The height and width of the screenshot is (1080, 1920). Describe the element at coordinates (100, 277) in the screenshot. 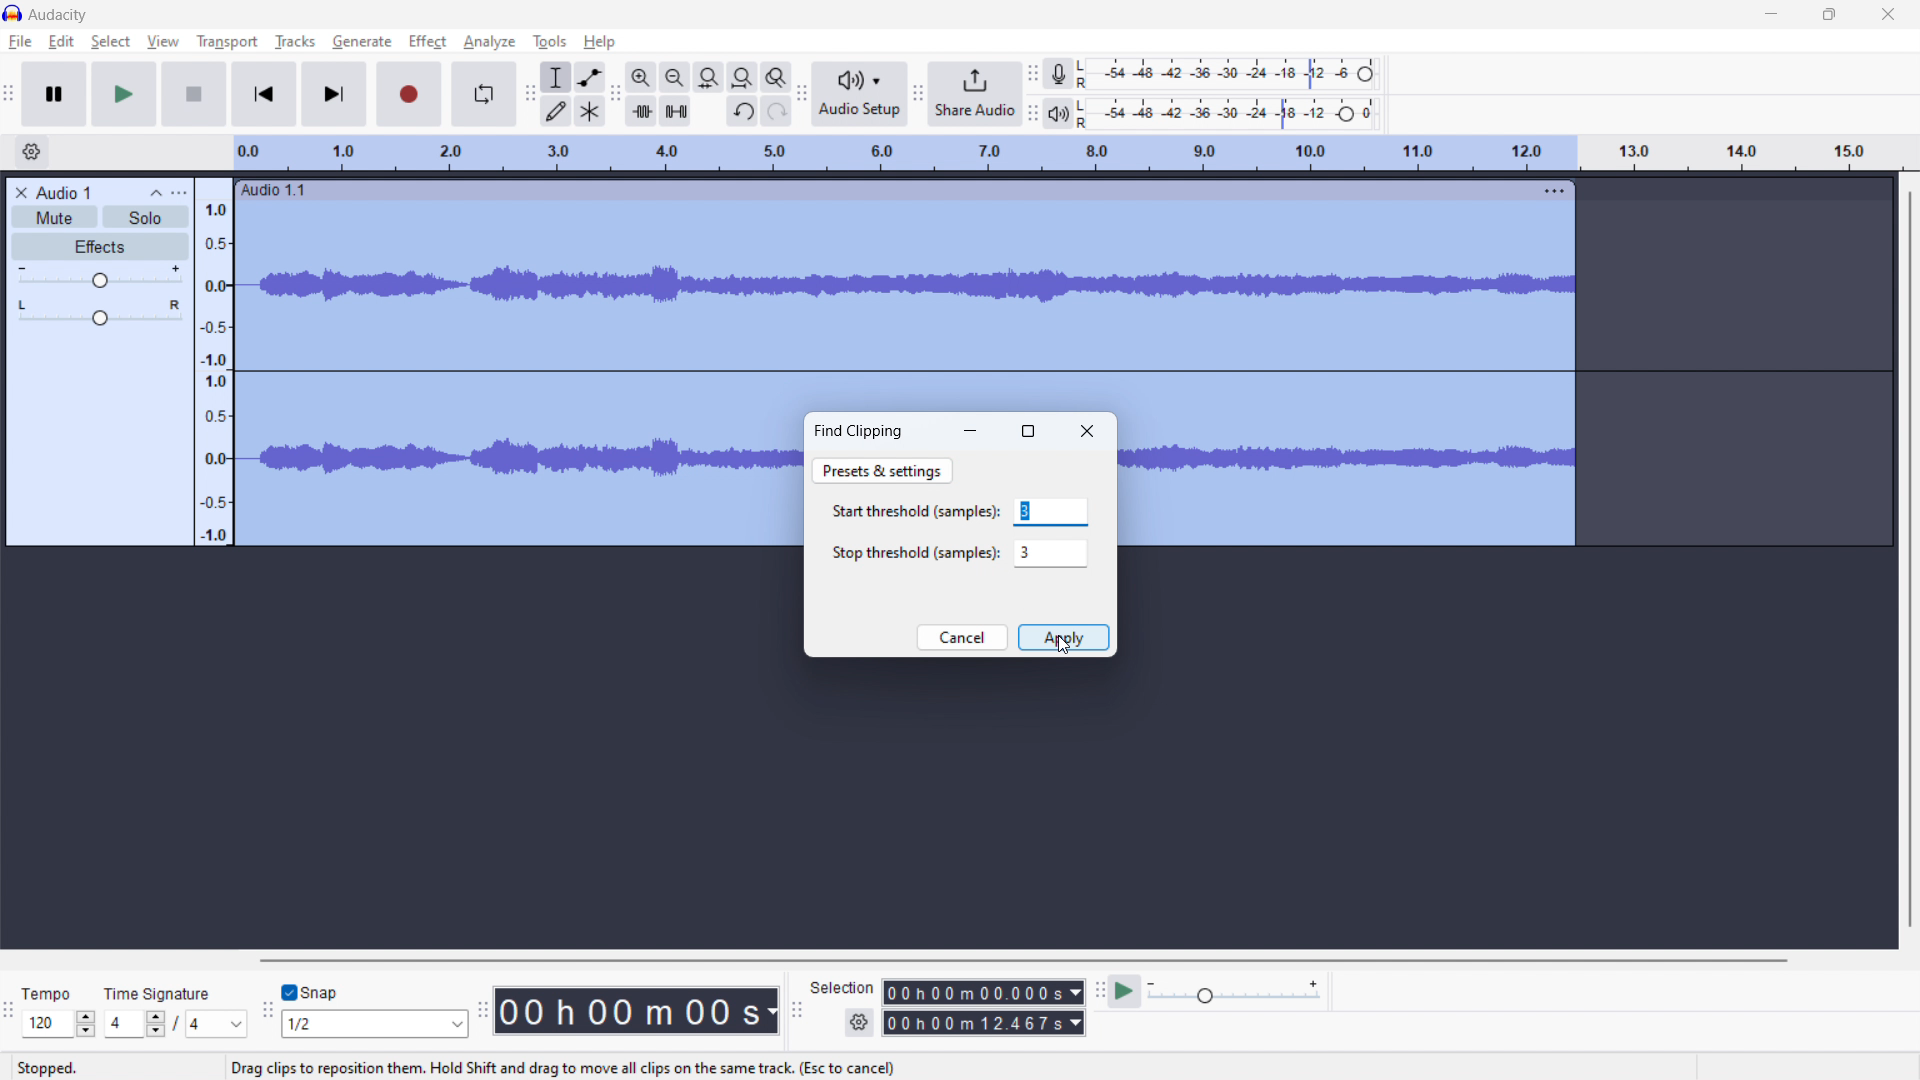

I see `gain` at that location.